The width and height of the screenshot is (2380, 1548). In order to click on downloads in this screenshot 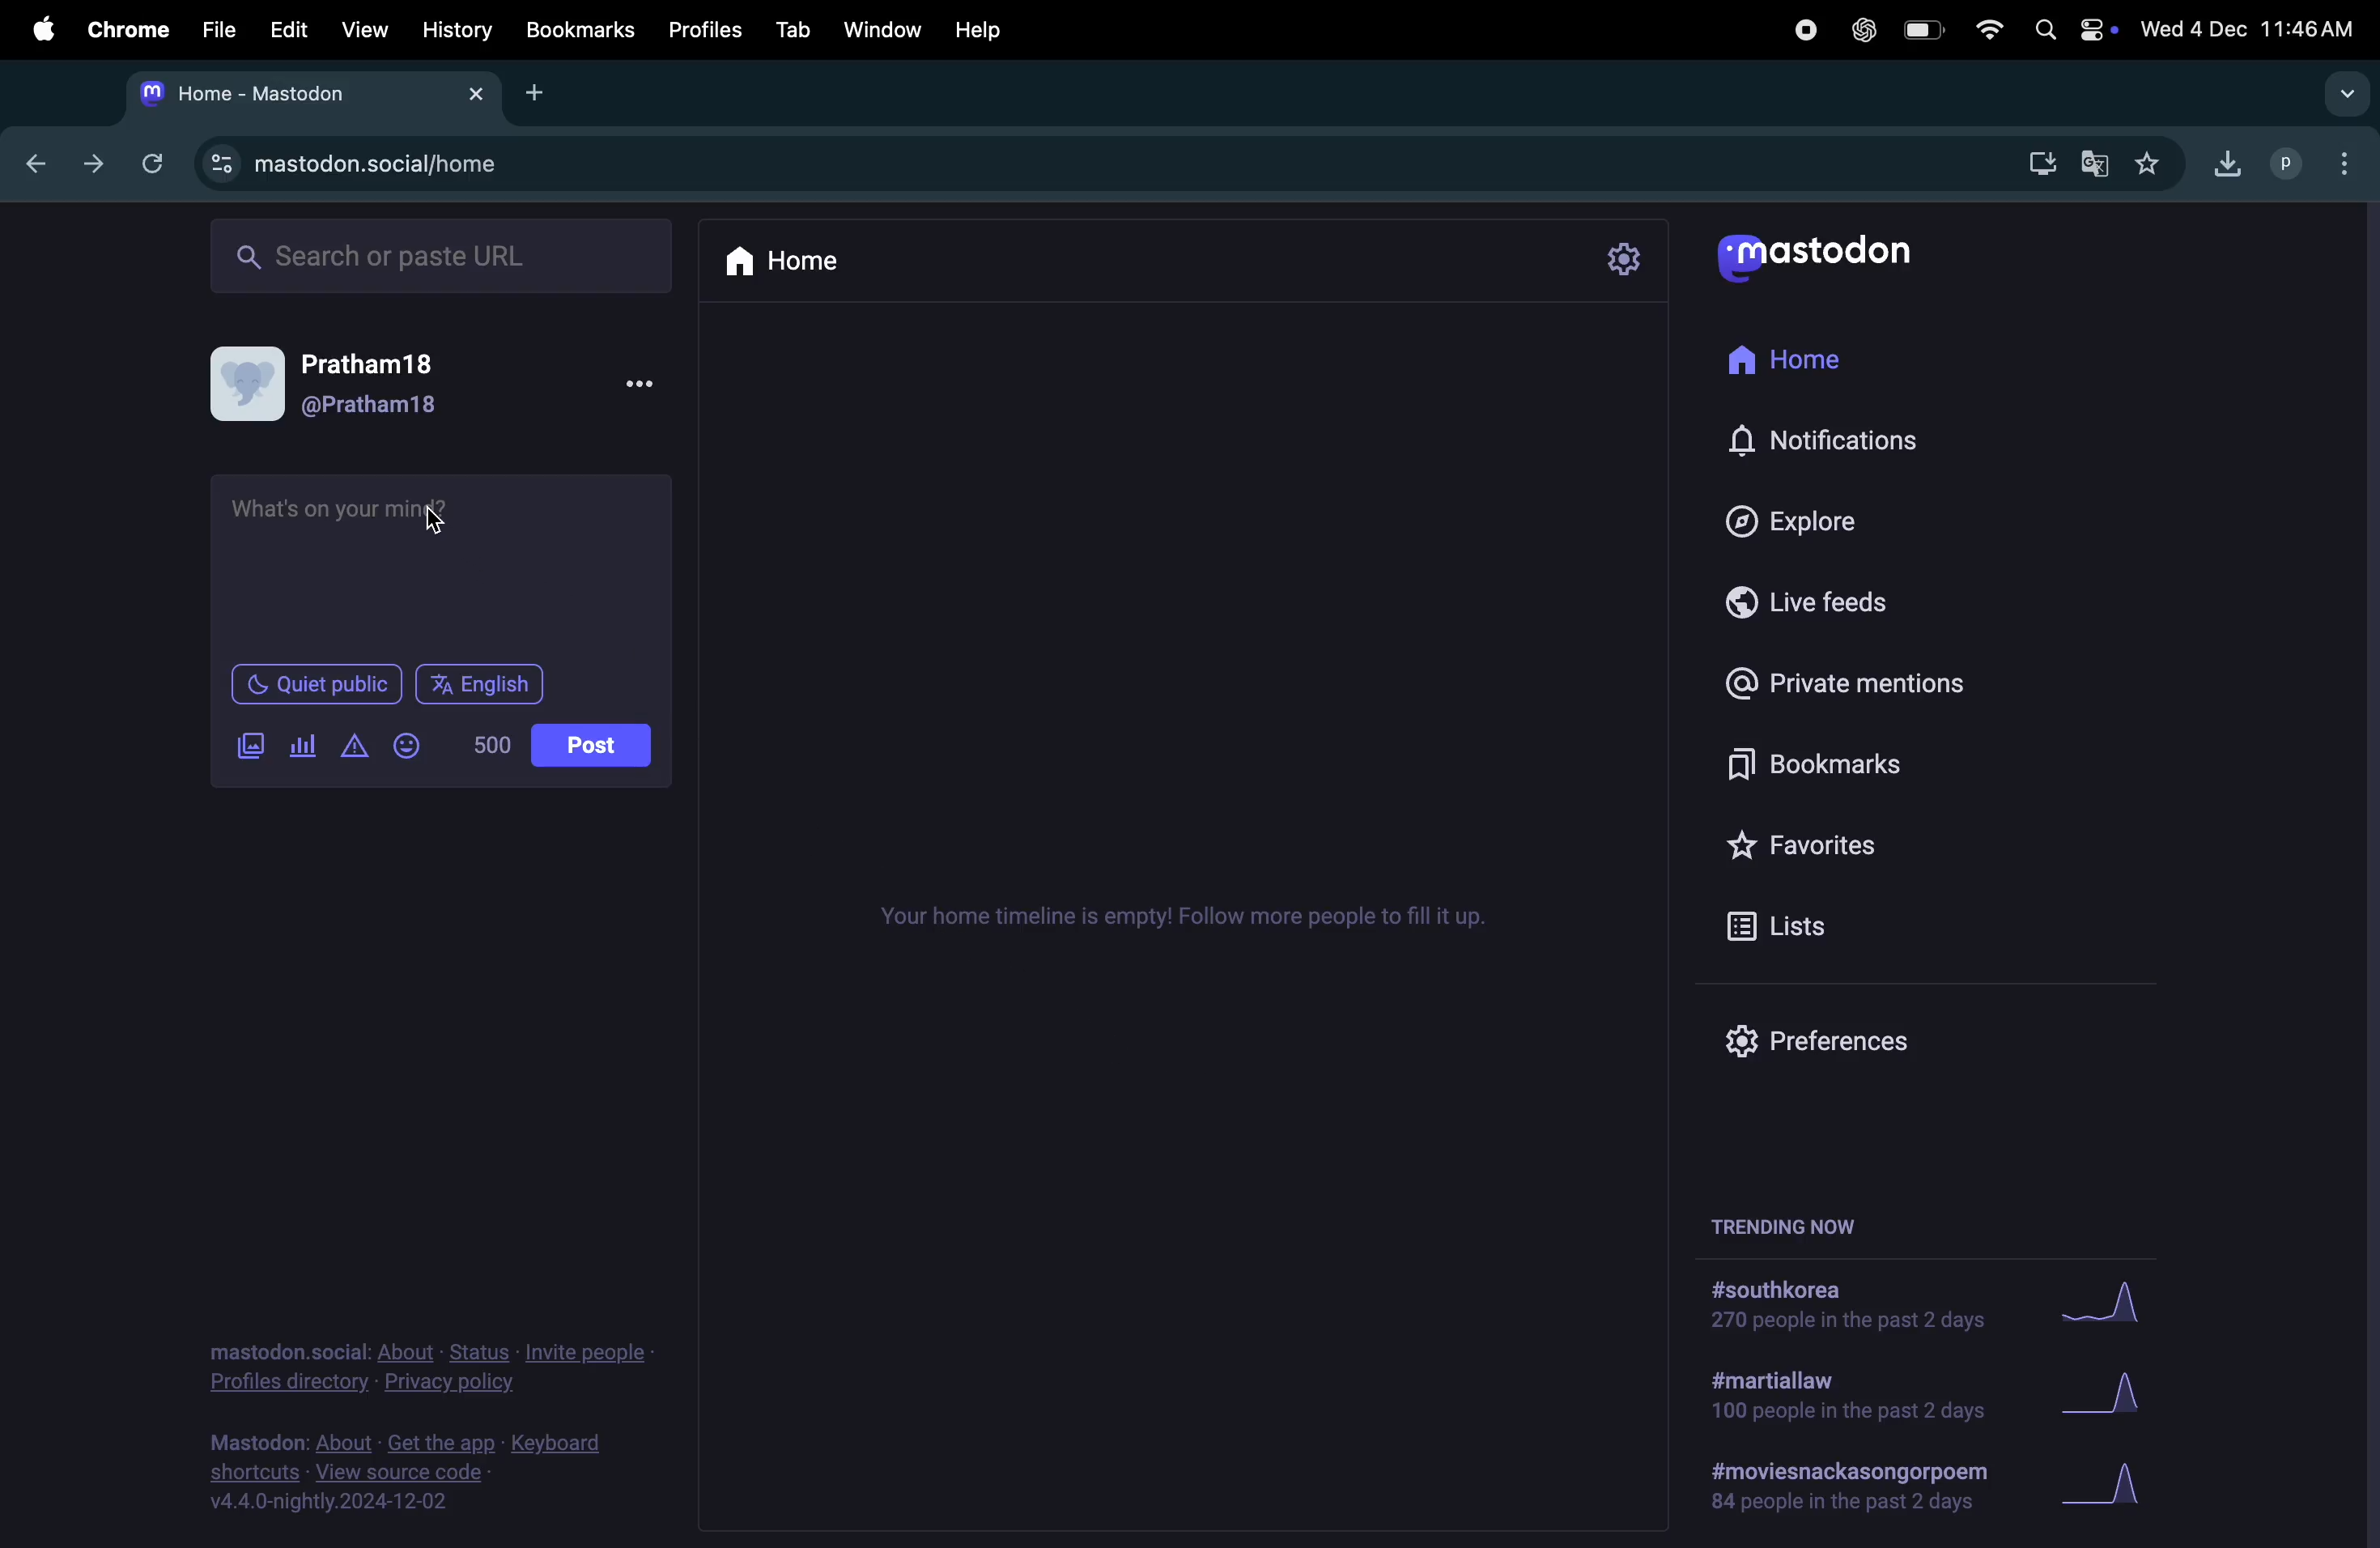, I will do `click(2229, 163)`.